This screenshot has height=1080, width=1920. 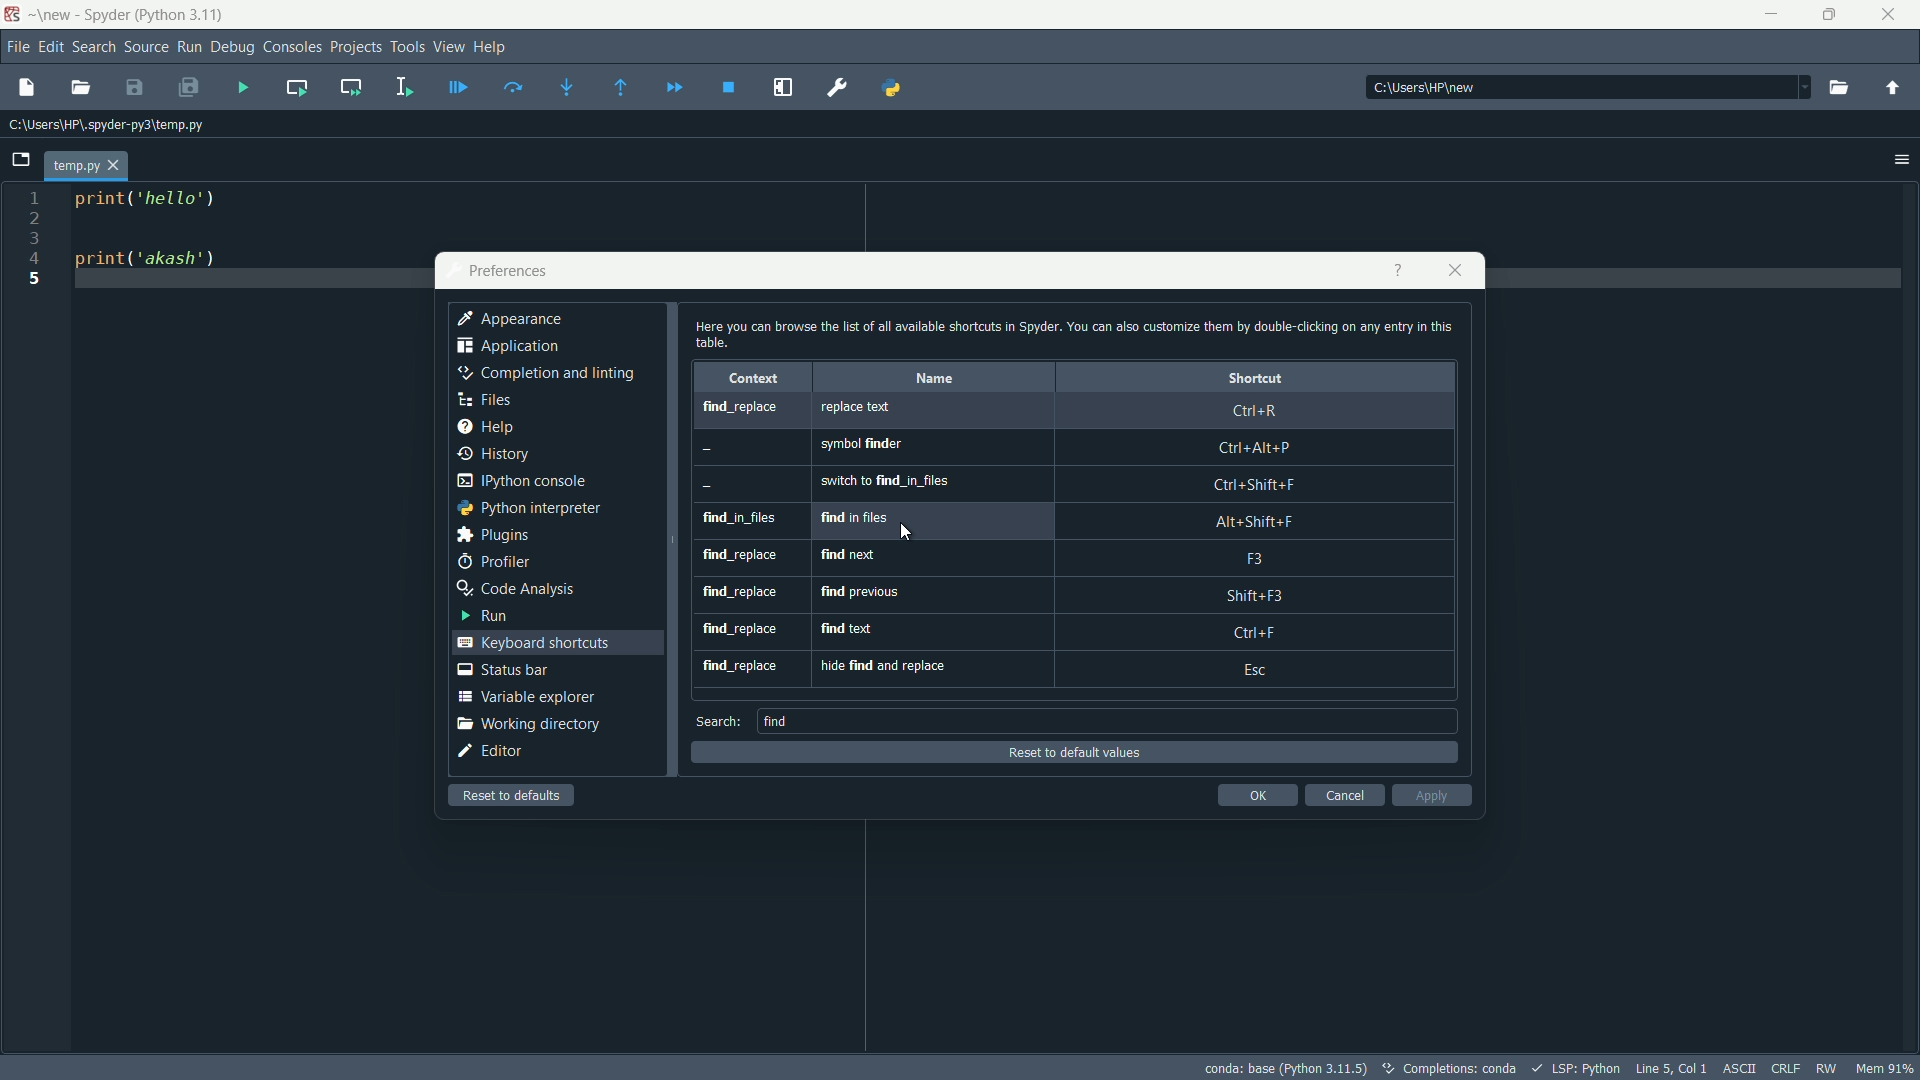 What do you see at coordinates (1885, 1068) in the screenshot?
I see `Mem 91%` at bounding box center [1885, 1068].